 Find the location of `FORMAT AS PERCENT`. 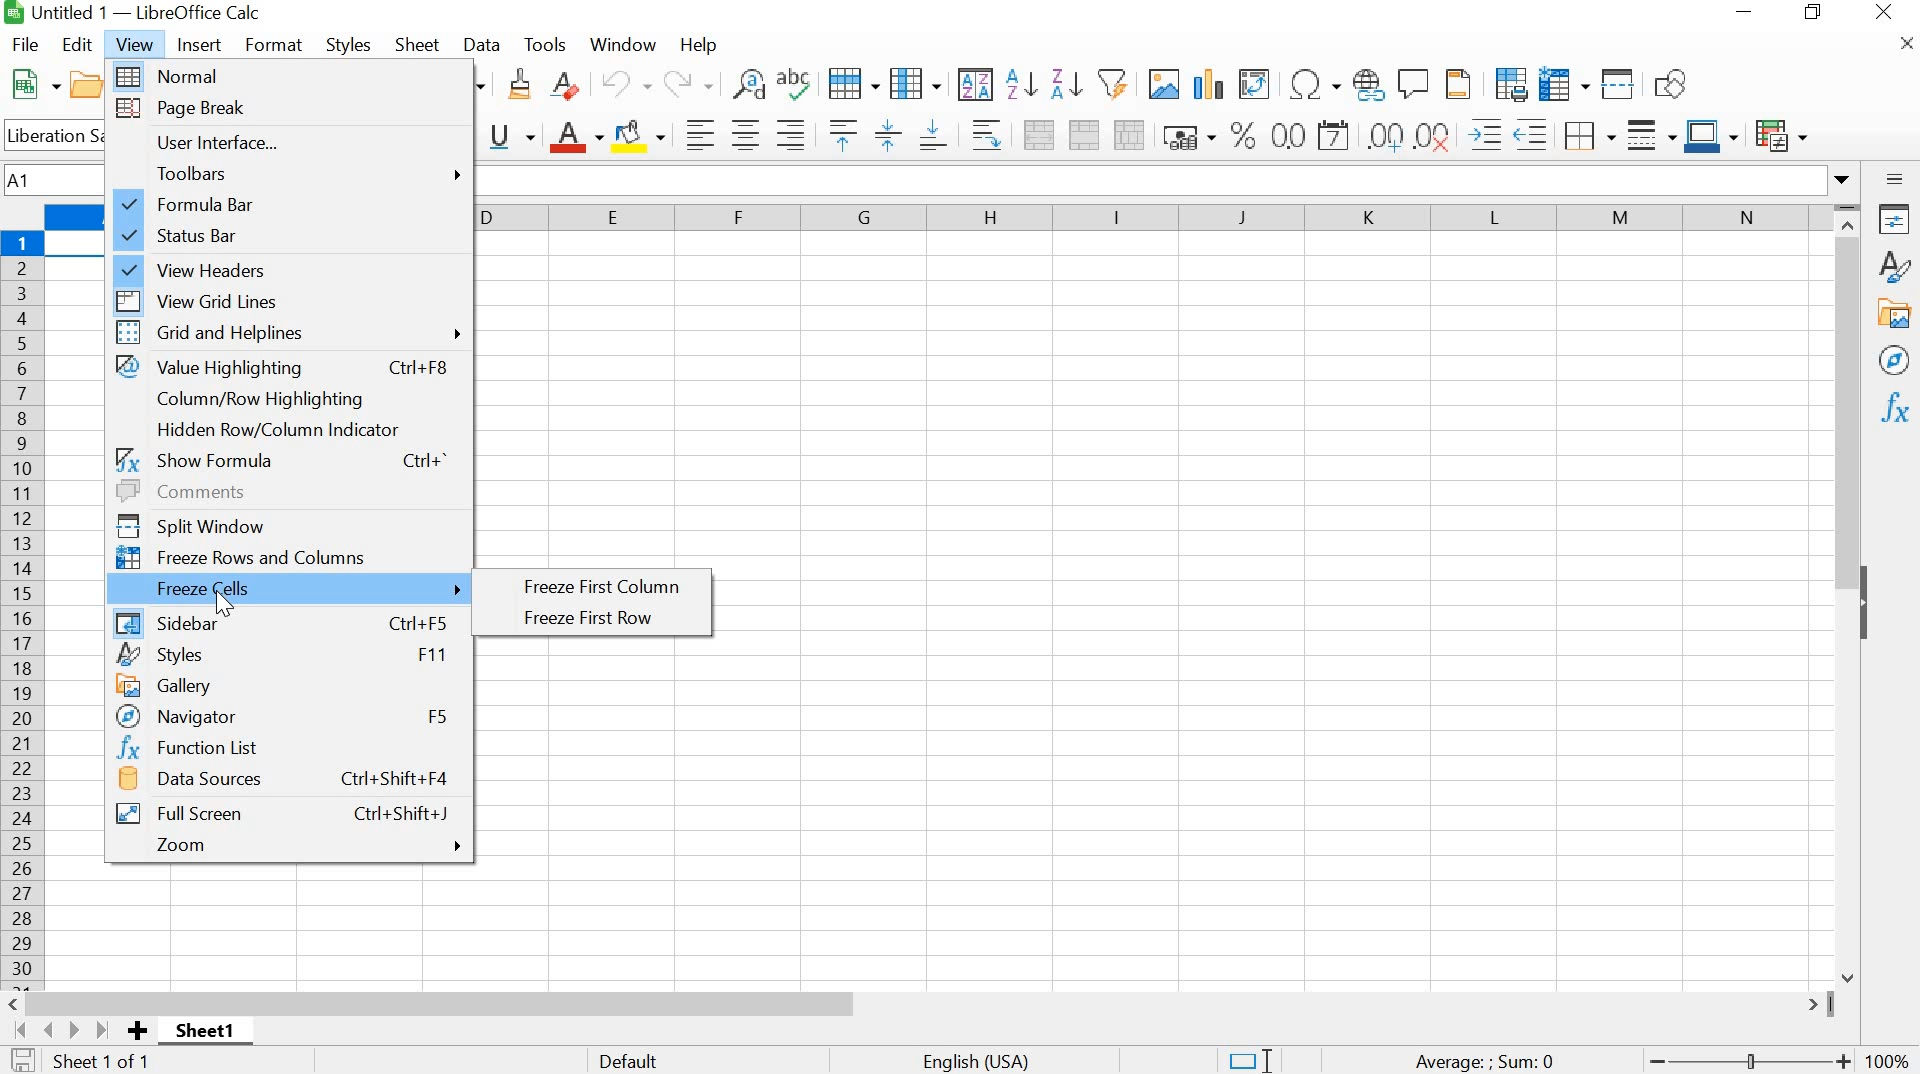

FORMAT AS PERCENT is located at coordinates (1243, 134).